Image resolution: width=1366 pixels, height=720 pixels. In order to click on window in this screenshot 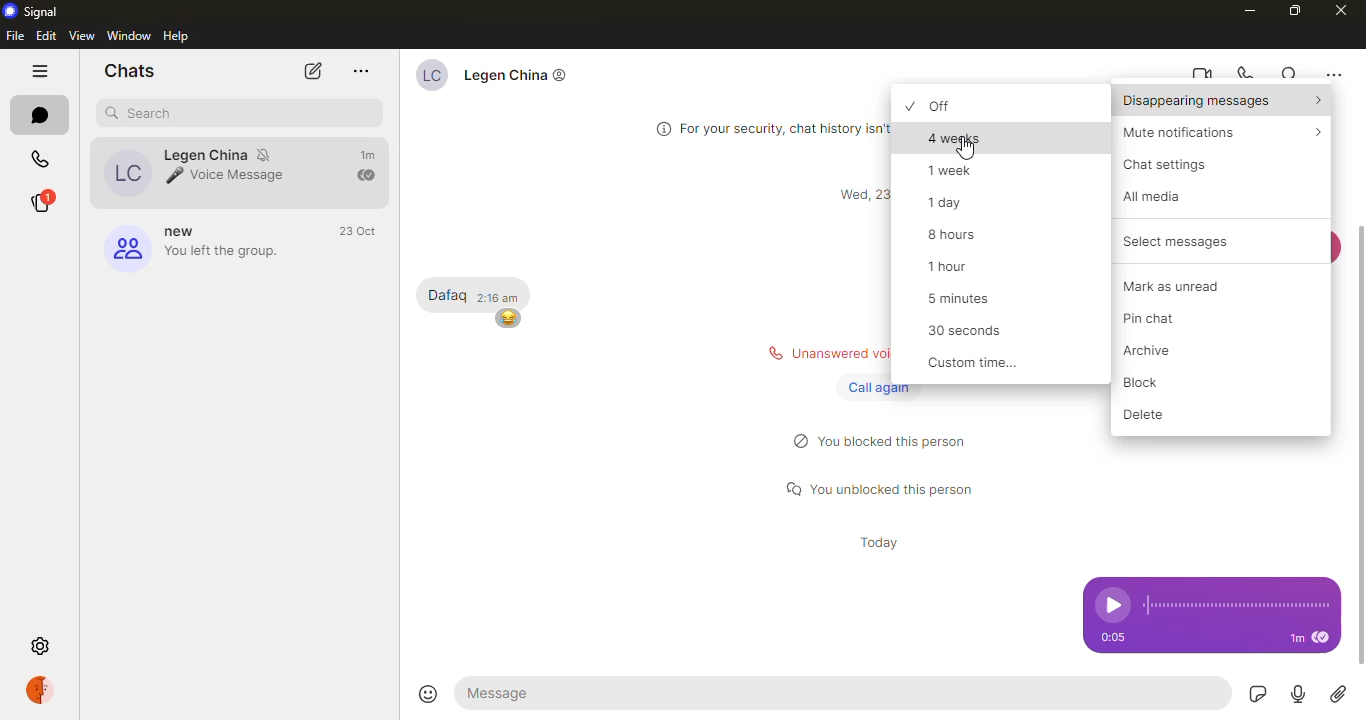, I will do `click(128, 35)`.